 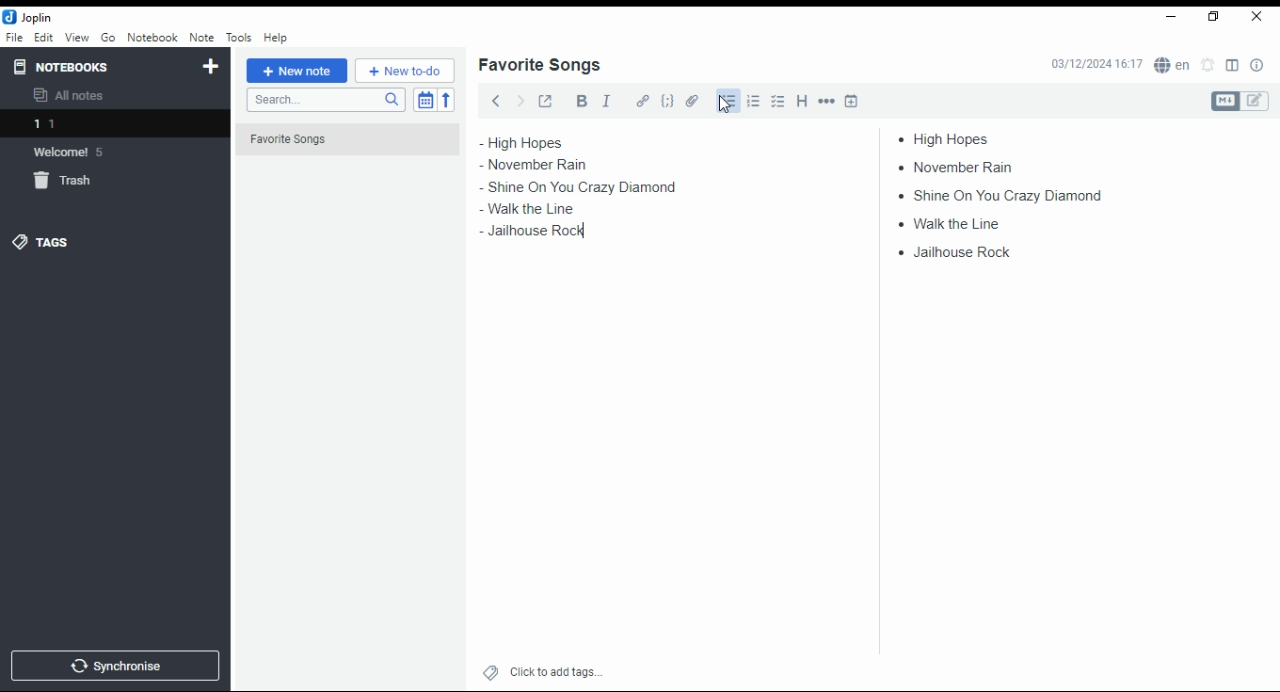 I want to click on back, so click(x=496, y=100).